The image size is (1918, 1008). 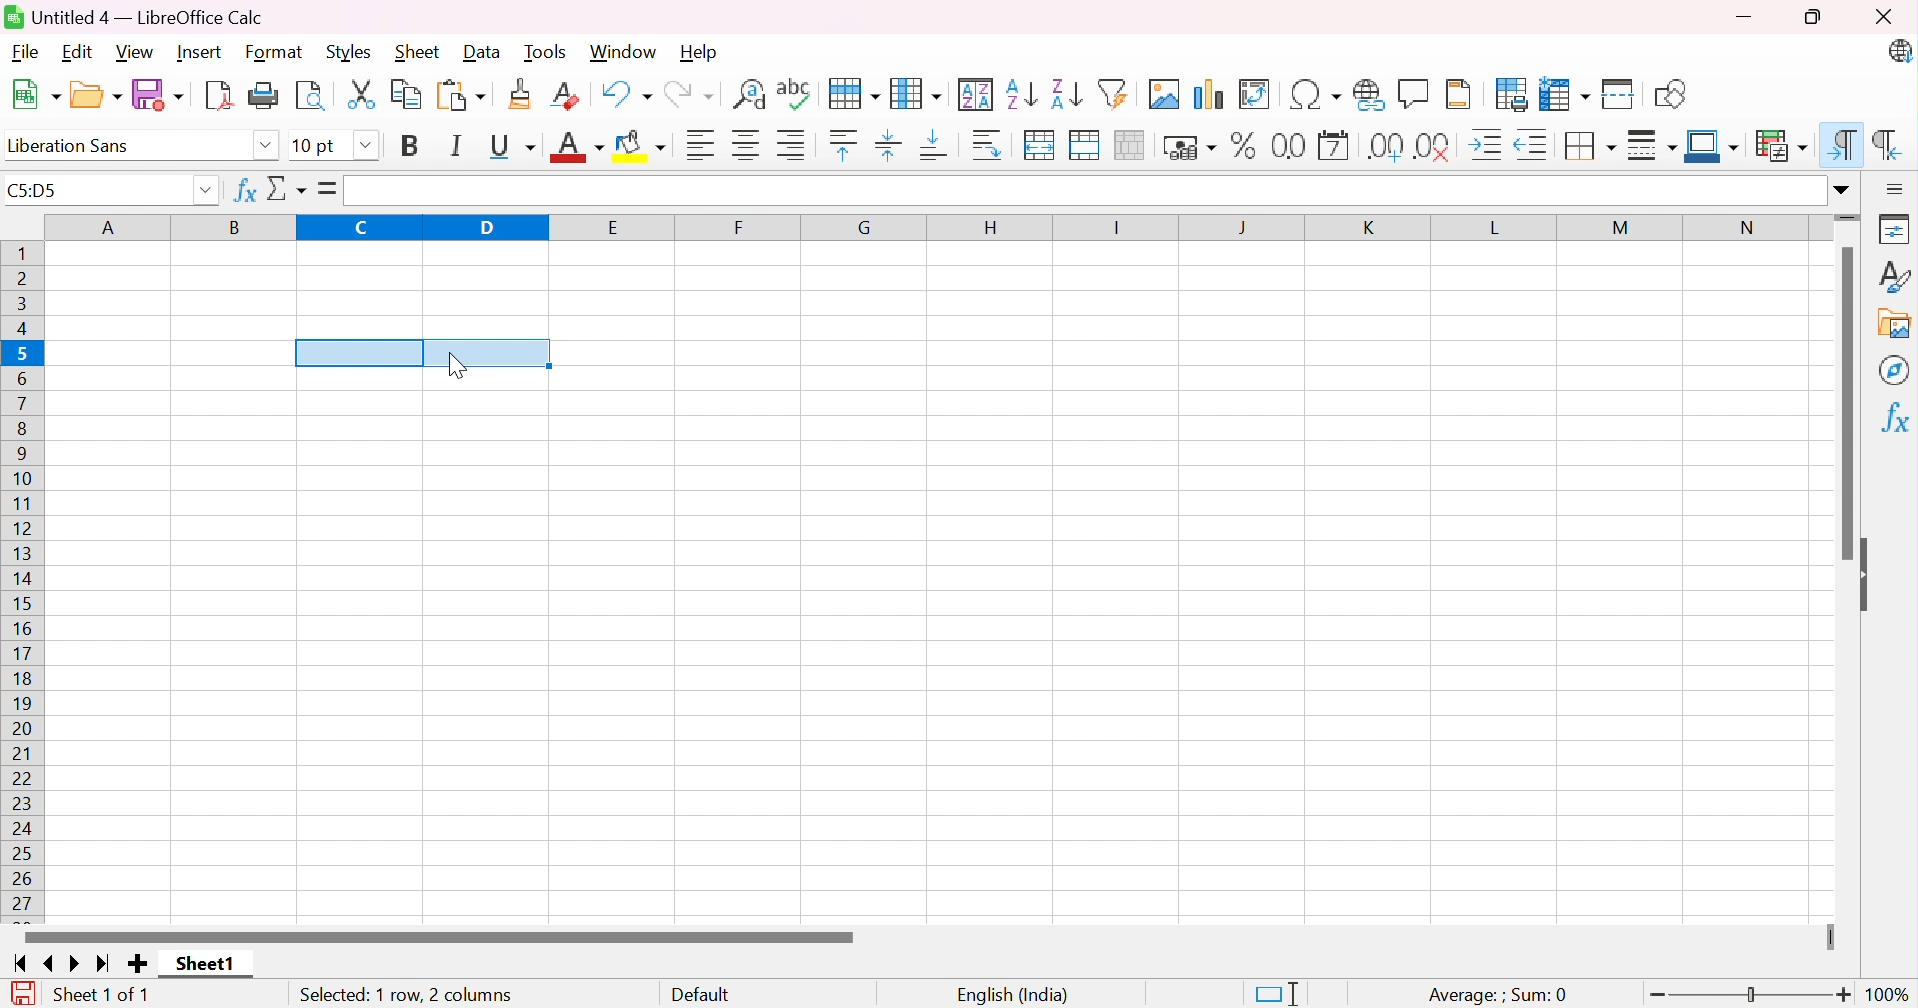 What do you see at coordinates (1884, 17) in the screenshot?
I see `Close` at bounding box center [1884, 17].